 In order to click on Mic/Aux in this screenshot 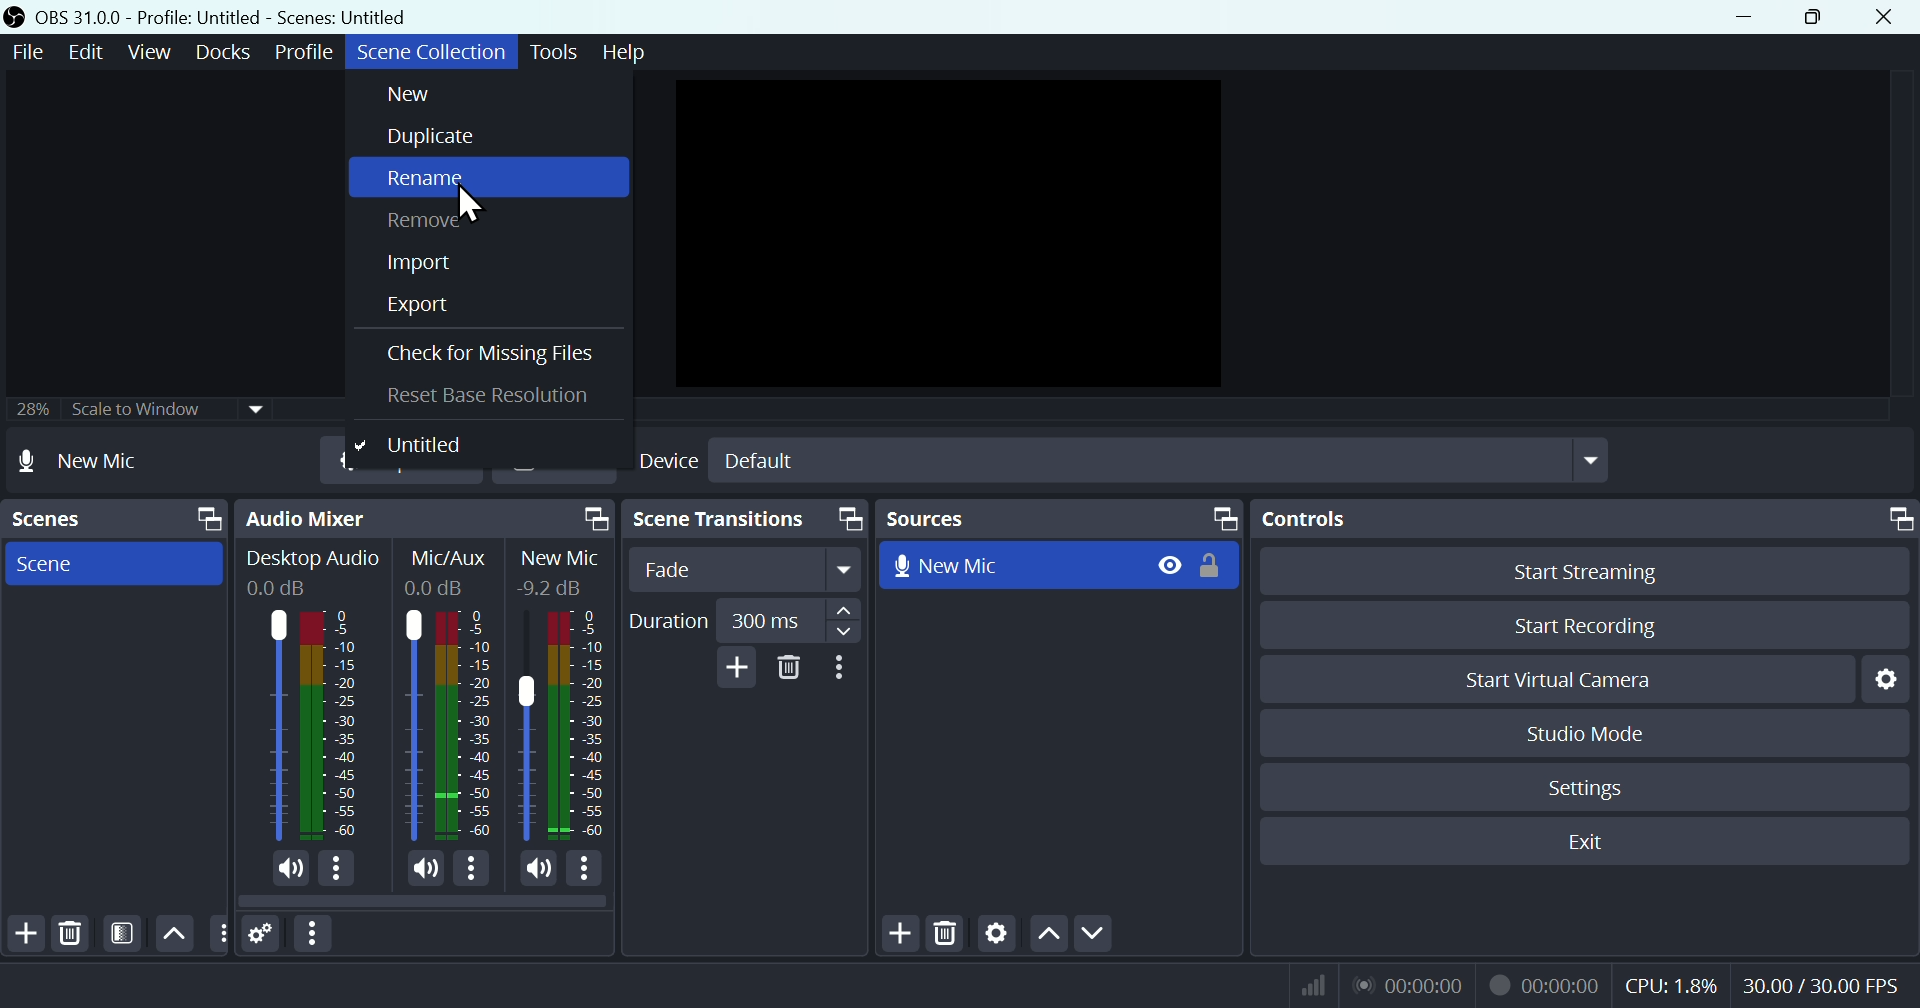, I will do `click(409, 724)`.